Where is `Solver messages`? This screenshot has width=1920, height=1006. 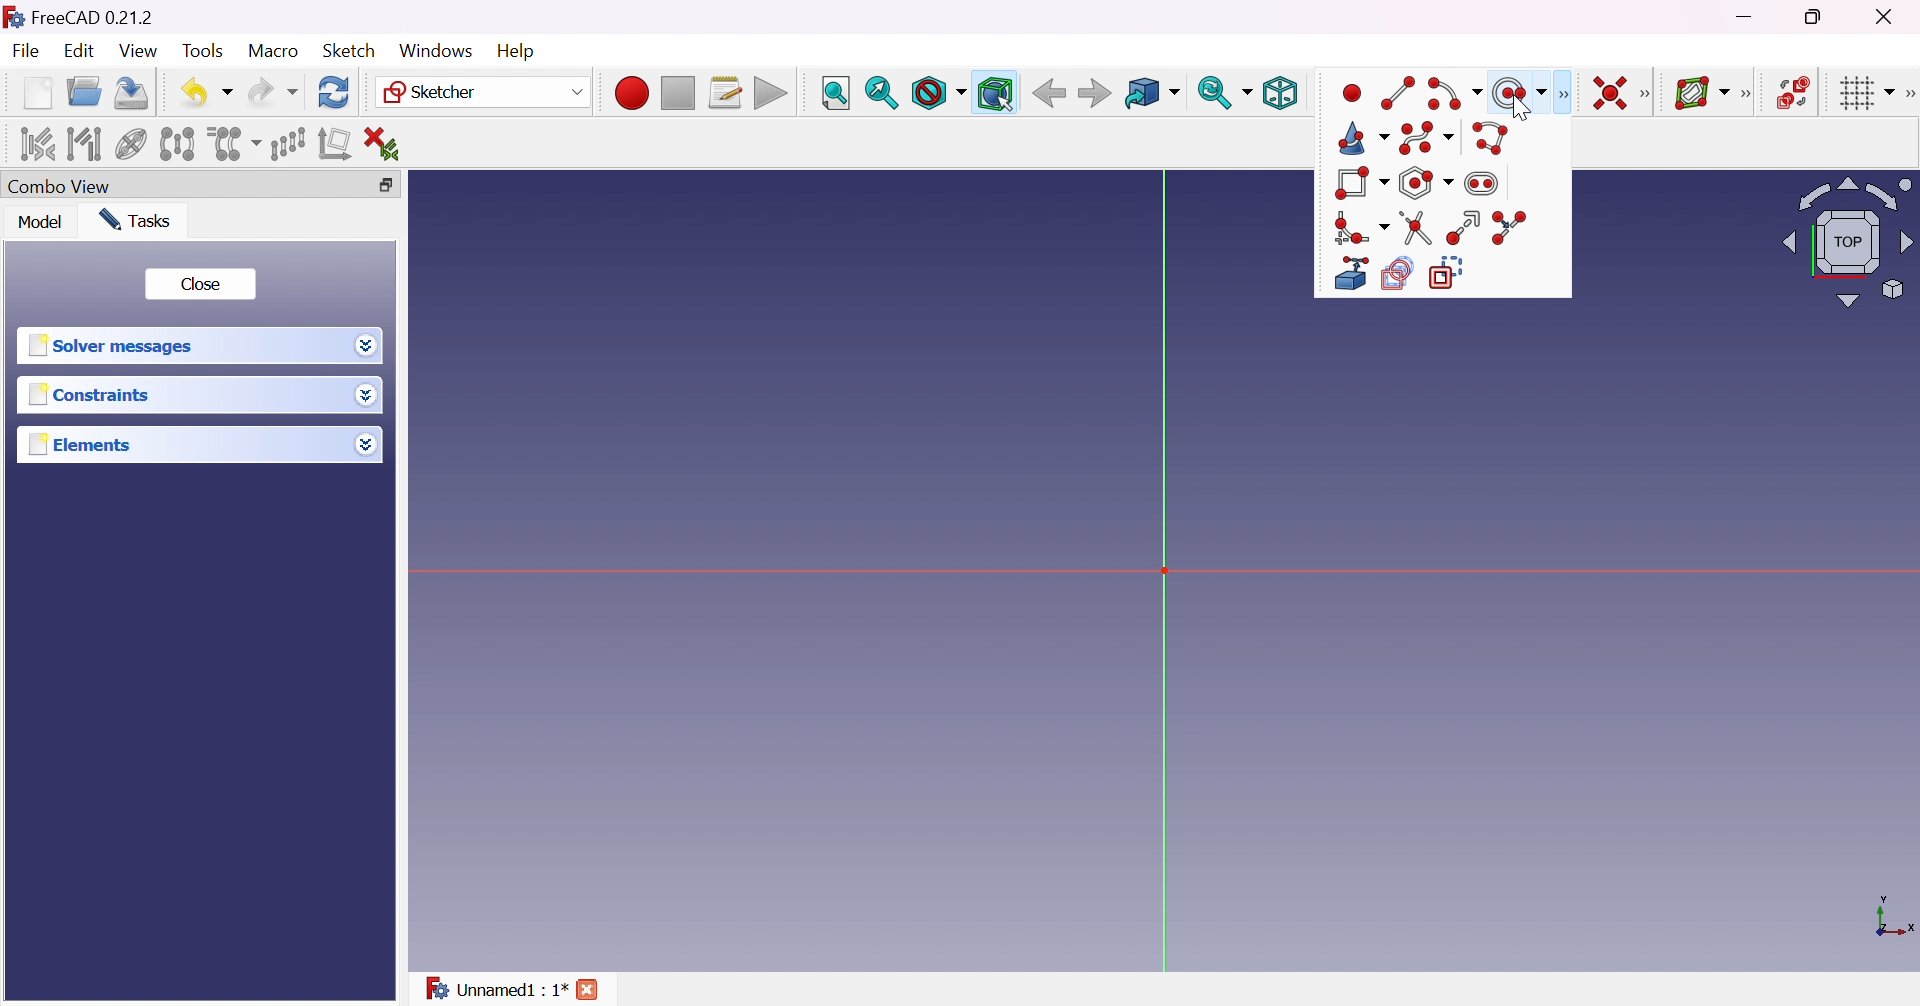 Solver messages is located at coordinates (110, 346).